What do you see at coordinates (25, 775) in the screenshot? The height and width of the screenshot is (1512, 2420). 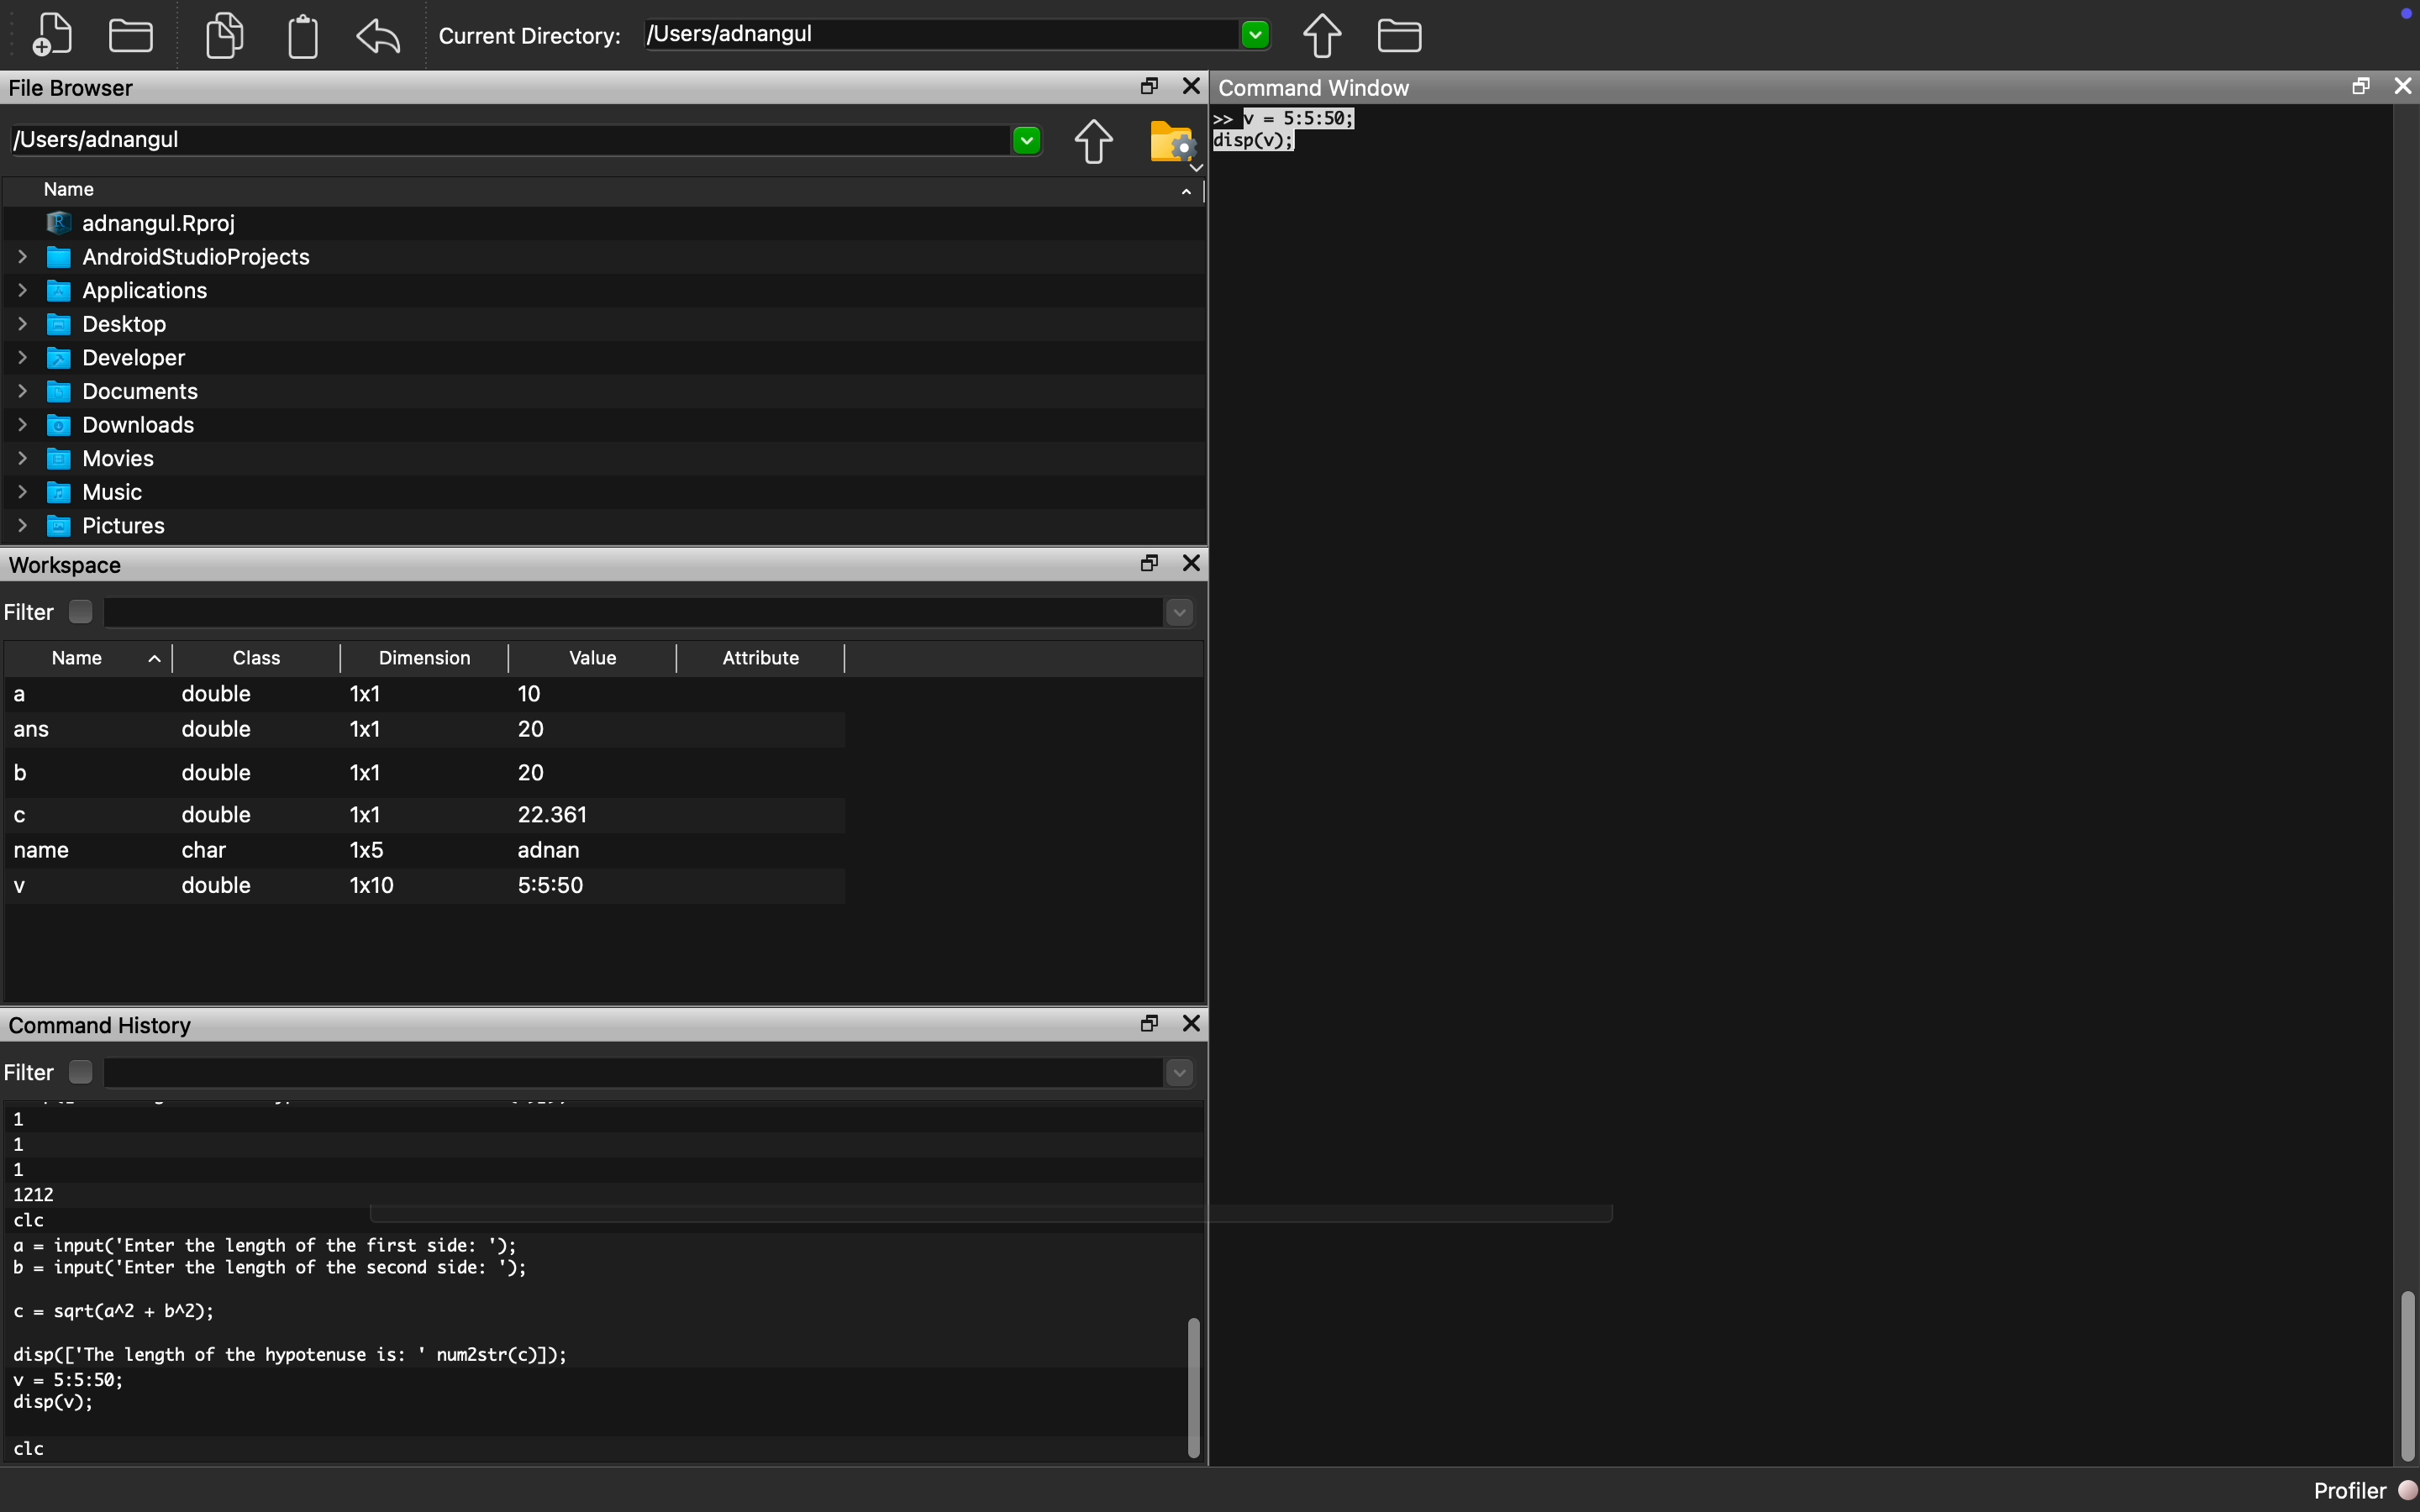 I see `b` at bounding box center [25, 775].